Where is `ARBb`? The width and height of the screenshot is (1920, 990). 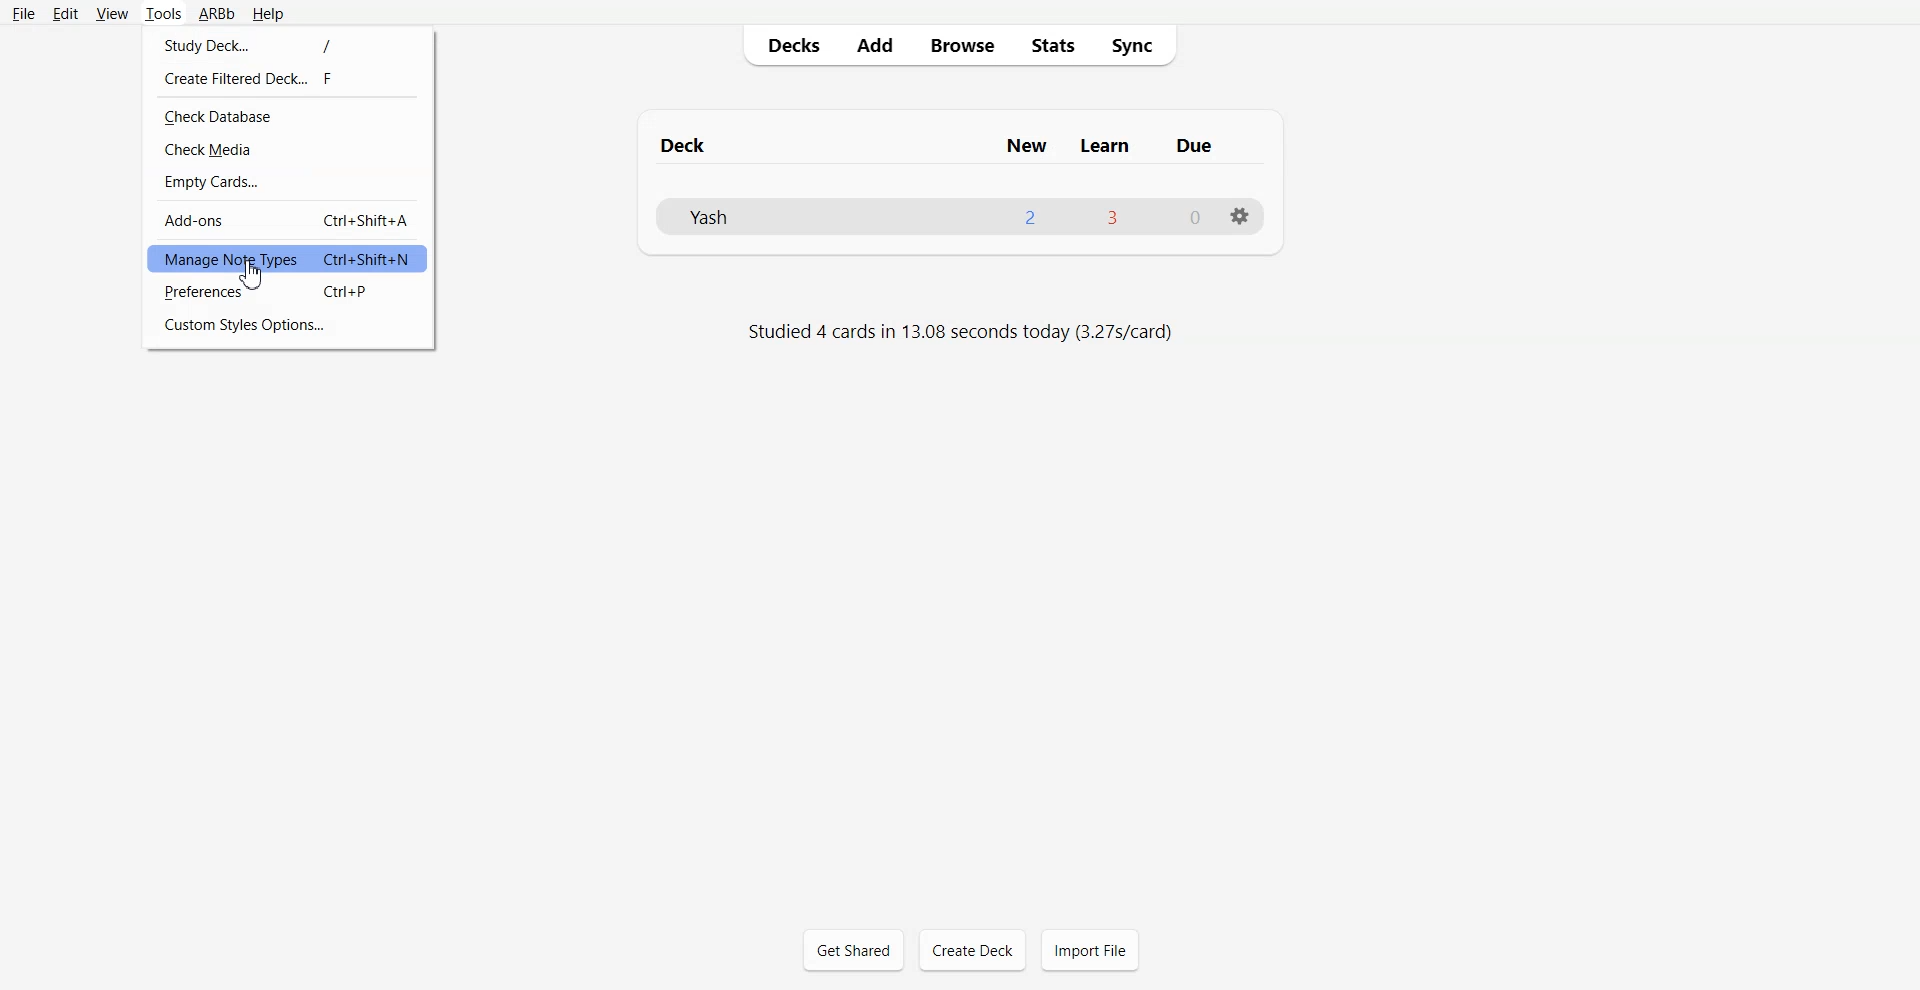
ARBb is located at coordinates (217, 14).